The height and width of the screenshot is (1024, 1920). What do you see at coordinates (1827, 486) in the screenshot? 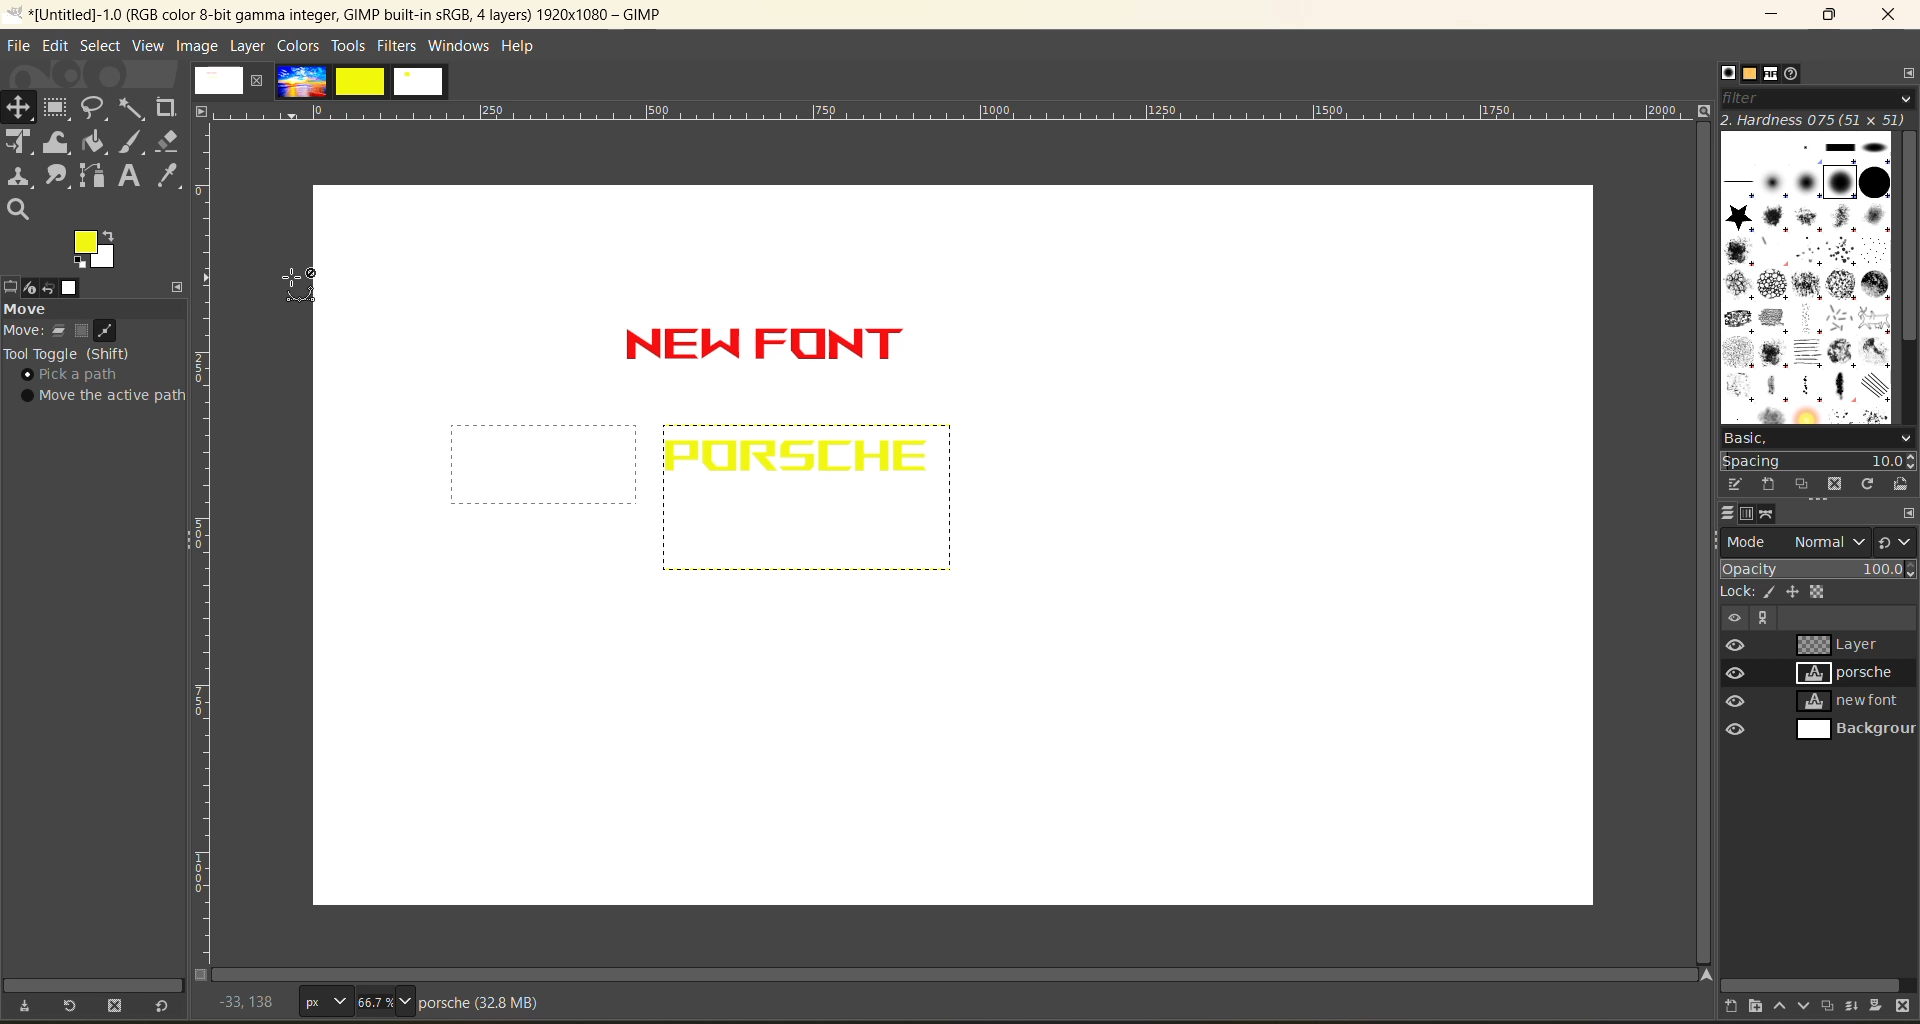
I see `delete this brush` at bounding box center [1827, 486].